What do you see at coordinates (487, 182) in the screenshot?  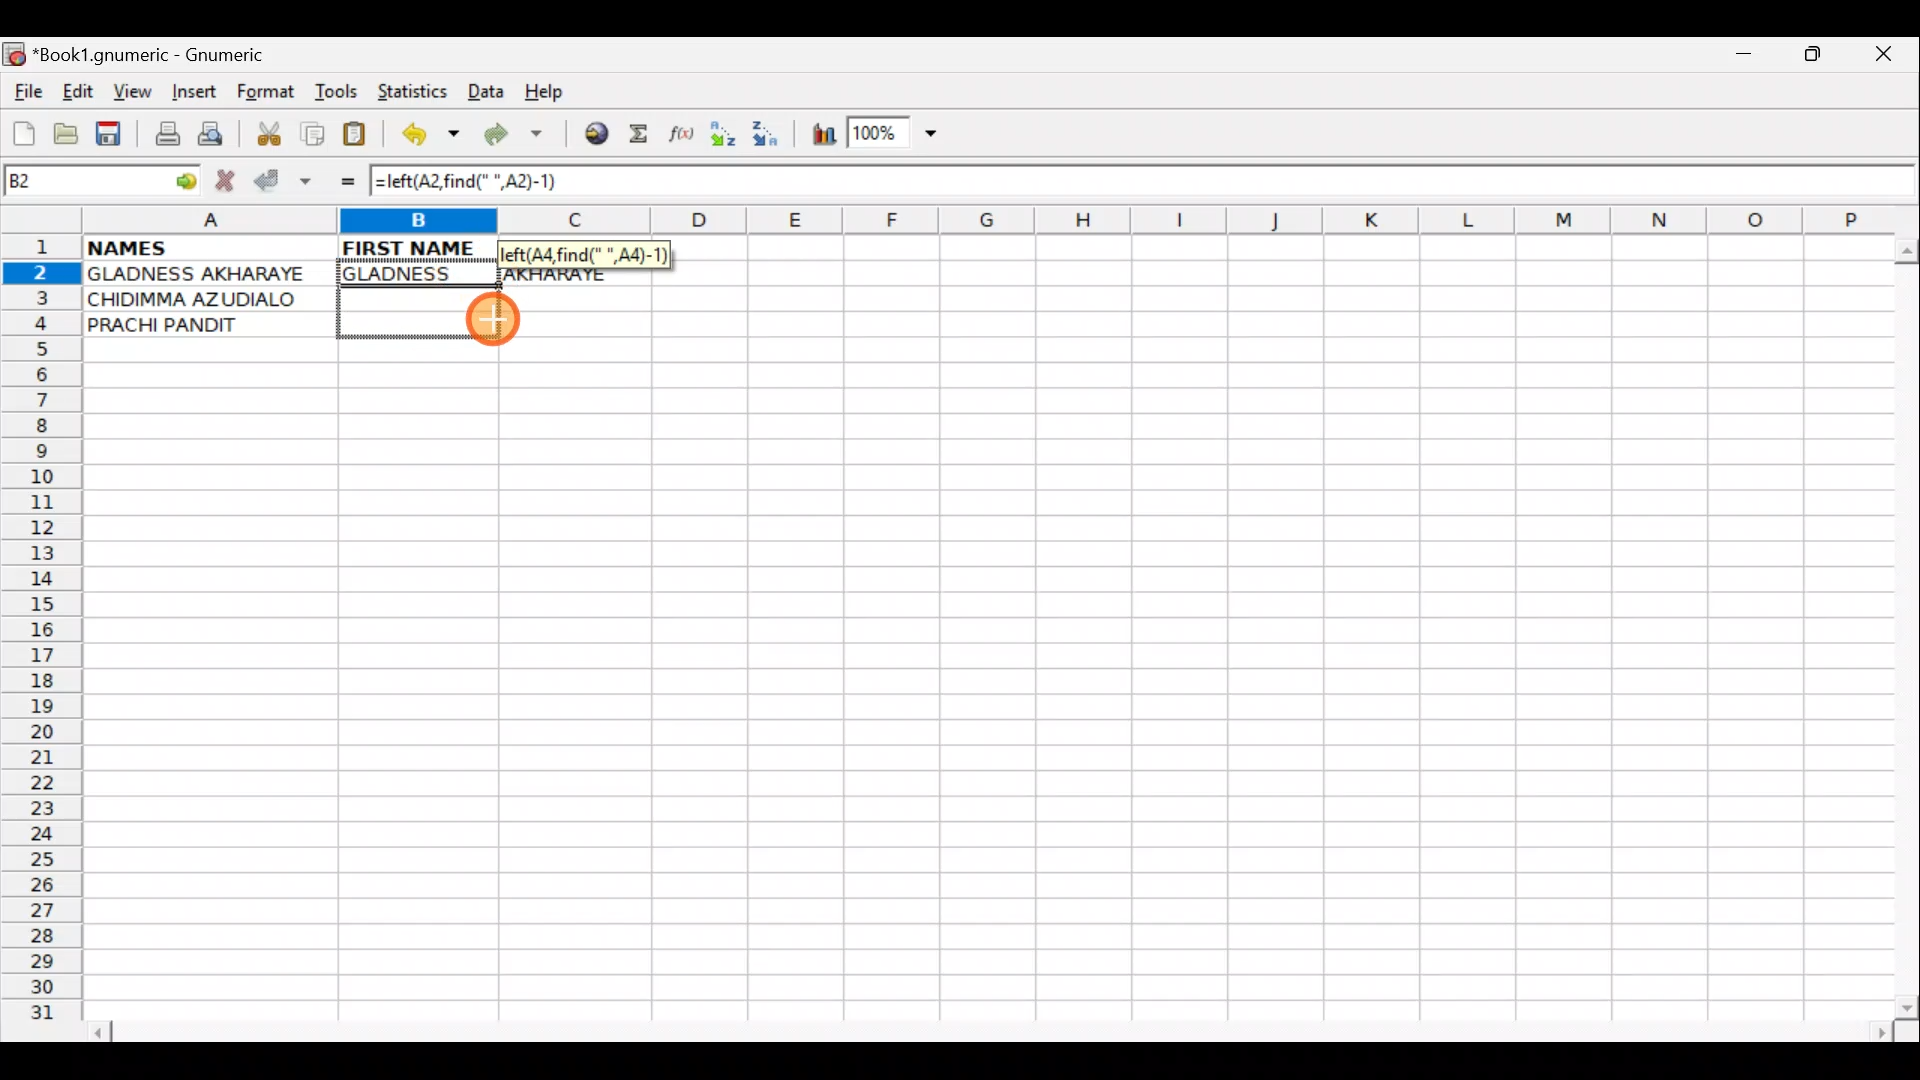 I see `=left(A2, find(" ",A2)-1)` at bounding box center [487, 182].